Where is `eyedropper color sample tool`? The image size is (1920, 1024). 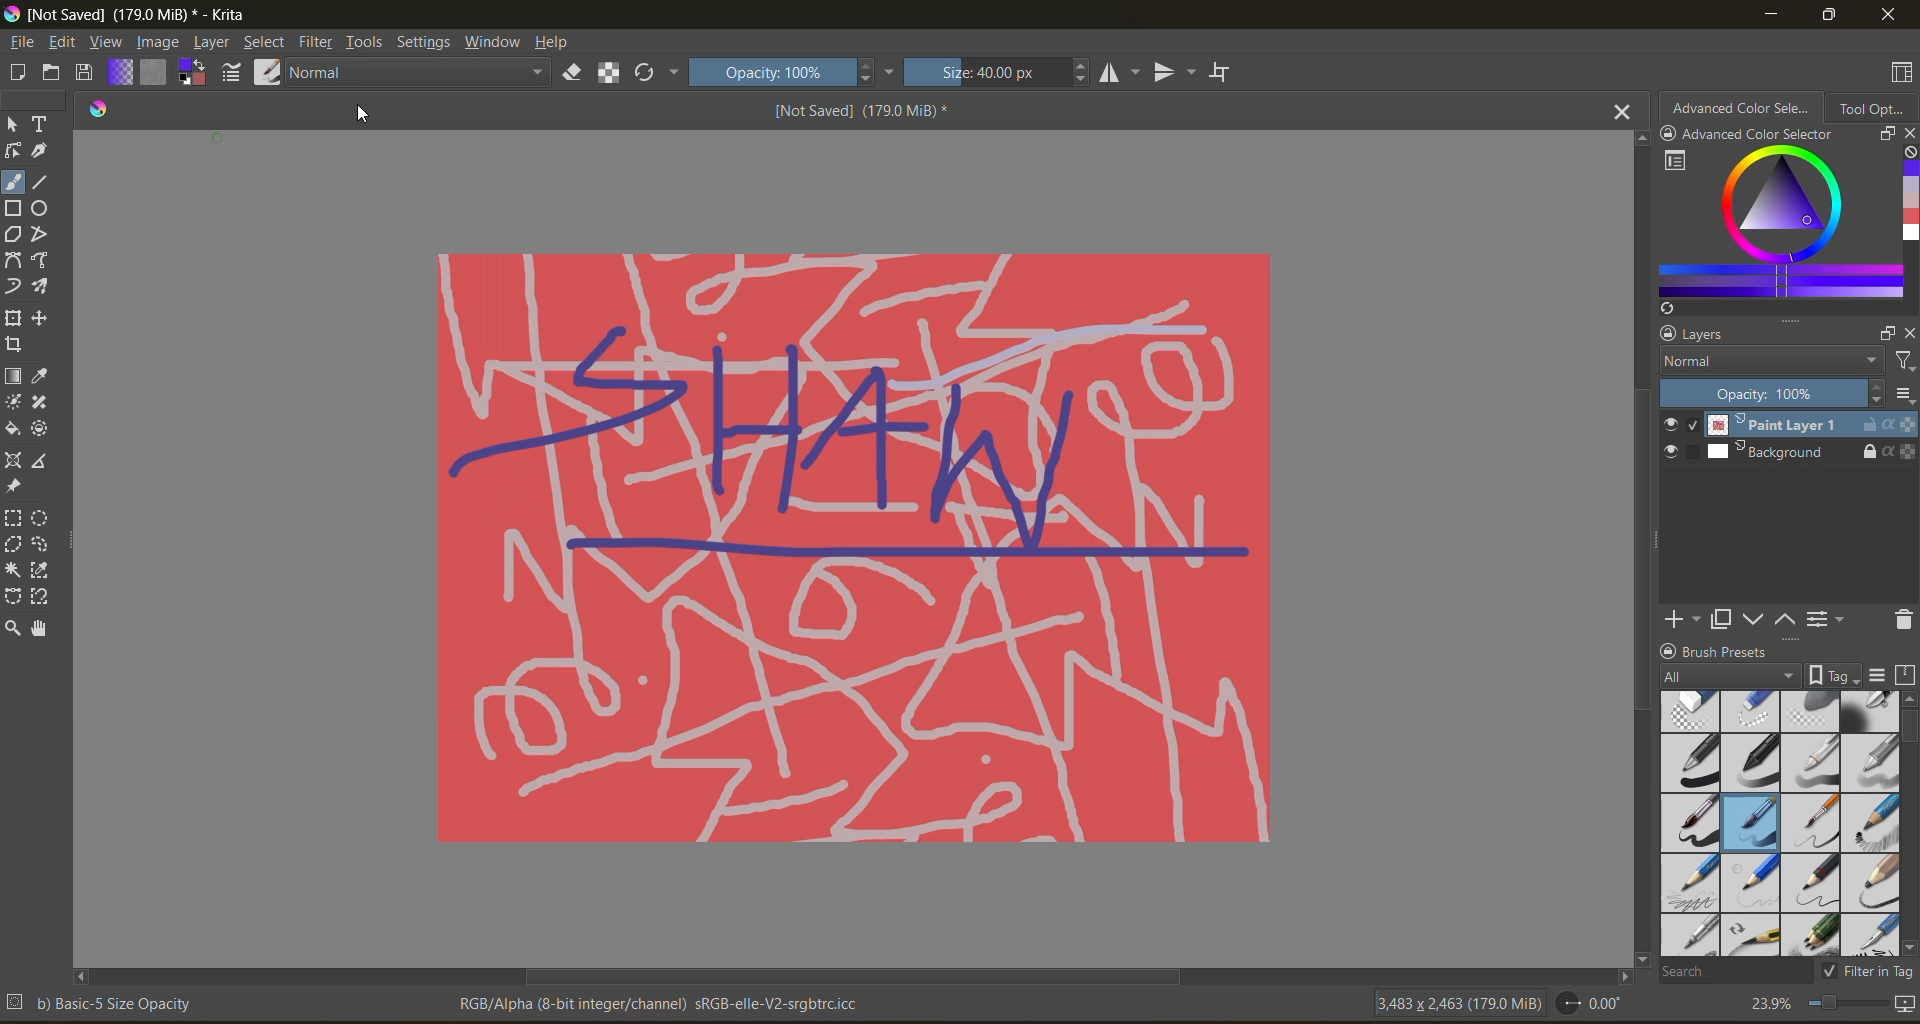
eyedropper color sample tool is located at coordinates (42, 378).